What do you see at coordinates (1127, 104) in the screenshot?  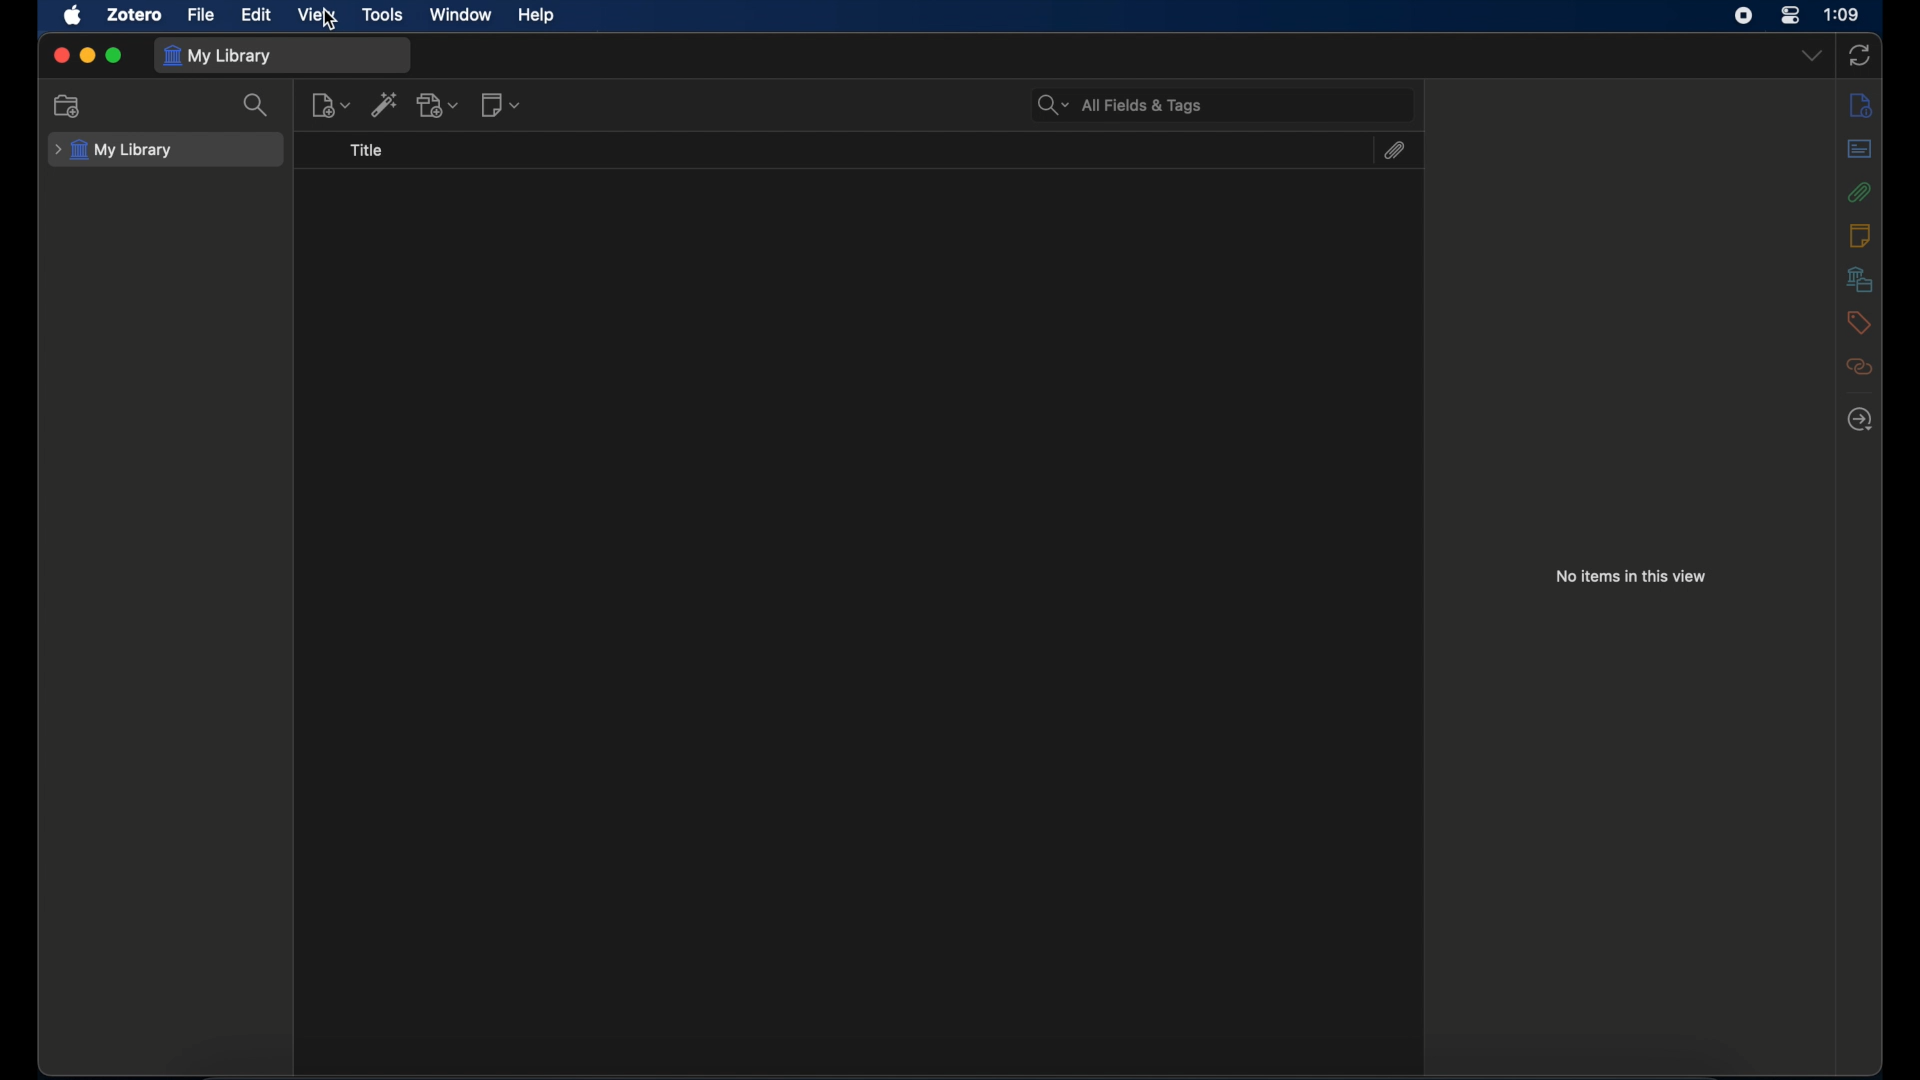 I see `All Fields & Tags` at bounding box center [1127, 104].